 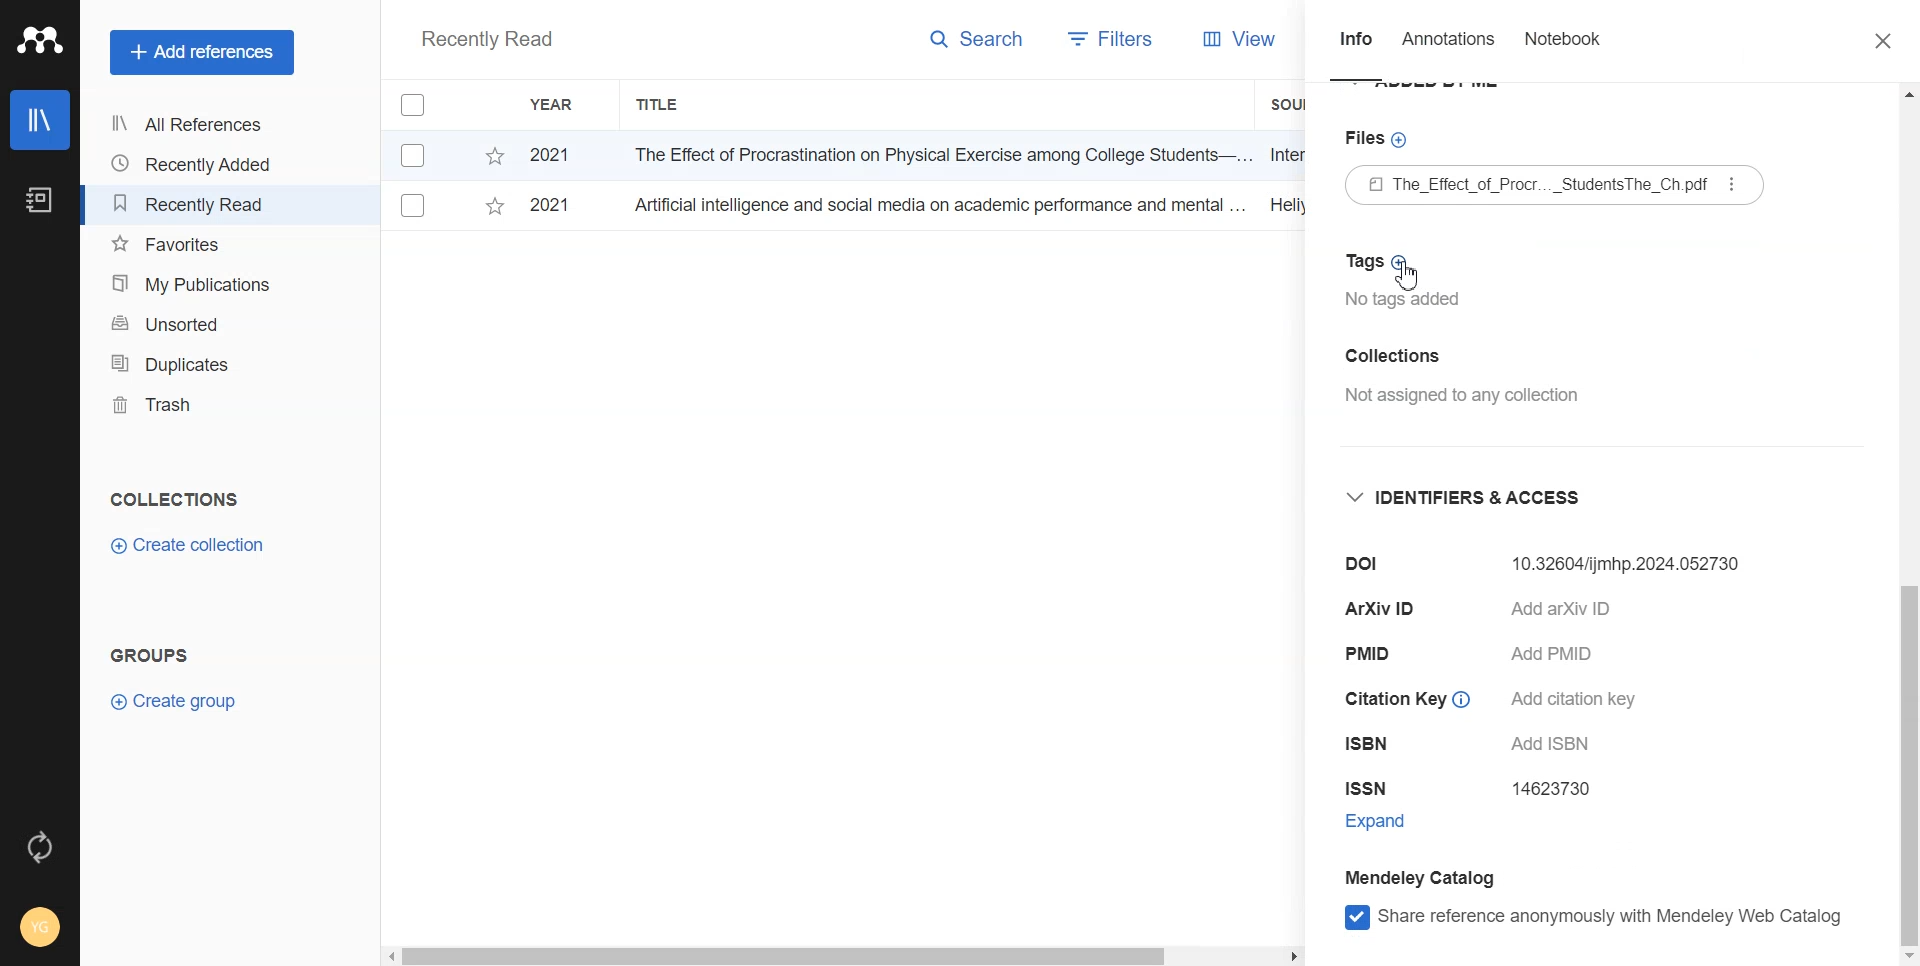 I want to click on My Publication, so click(x=196, y=284).